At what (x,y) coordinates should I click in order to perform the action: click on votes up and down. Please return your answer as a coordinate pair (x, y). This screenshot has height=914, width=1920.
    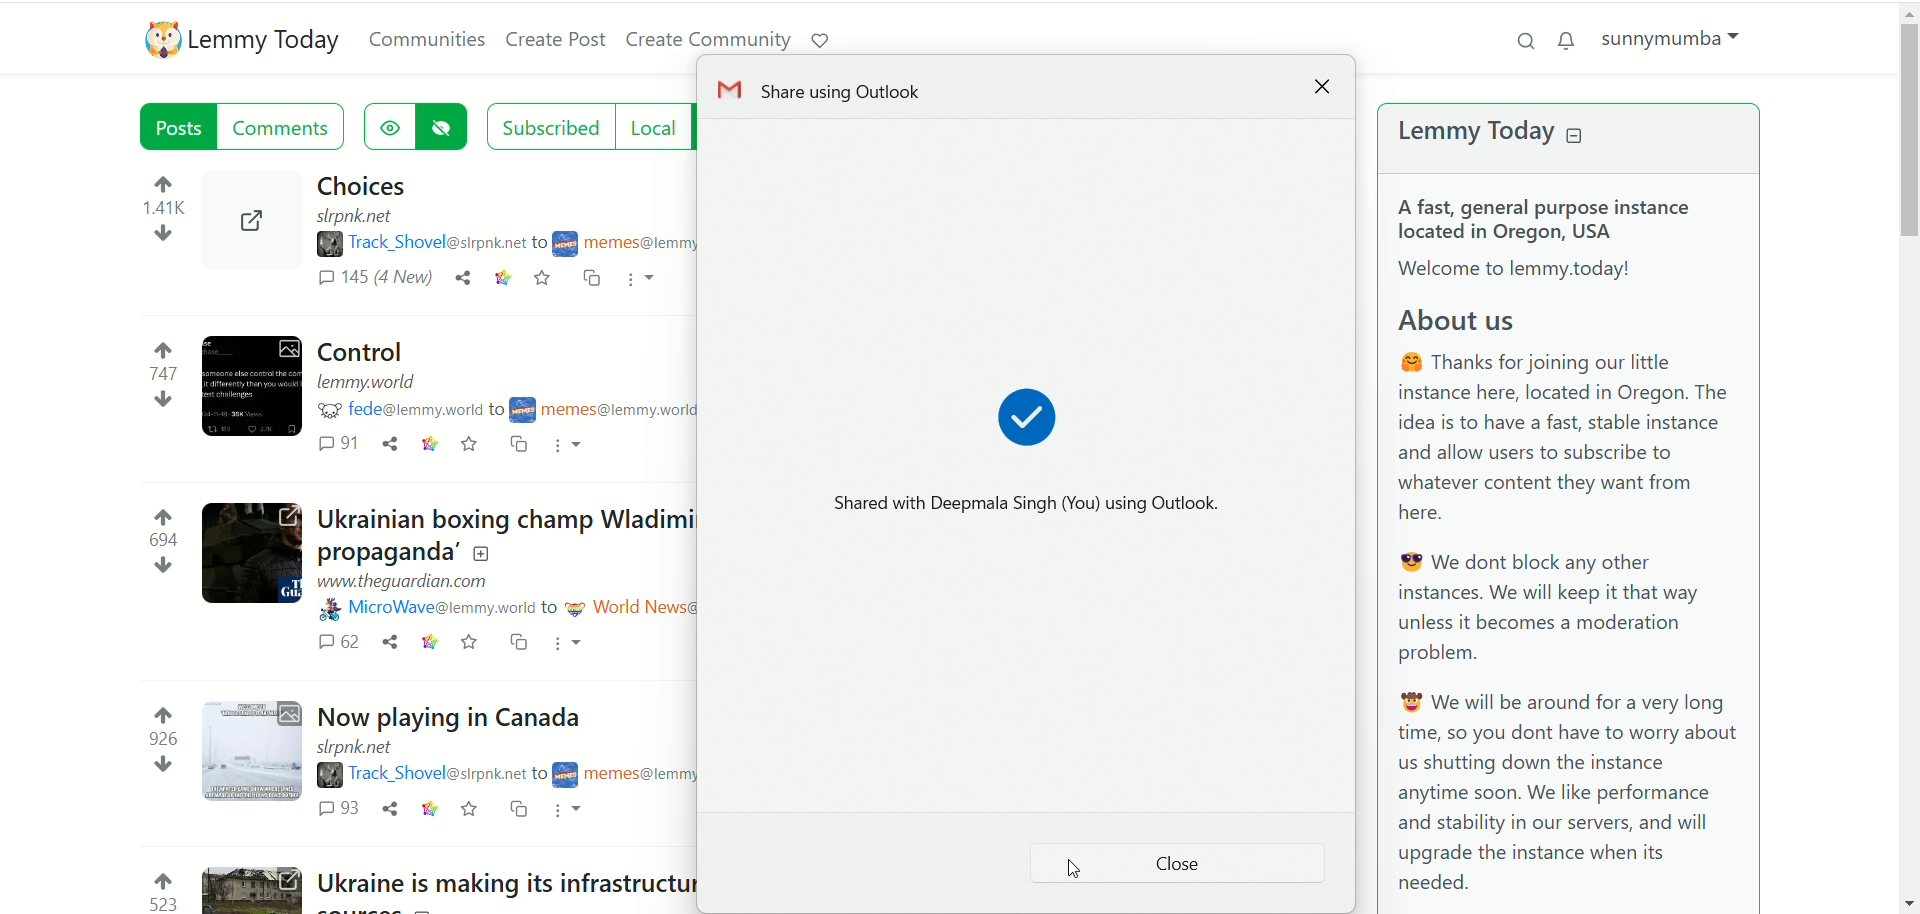
    Looking at the image, I should click on (156, 890).